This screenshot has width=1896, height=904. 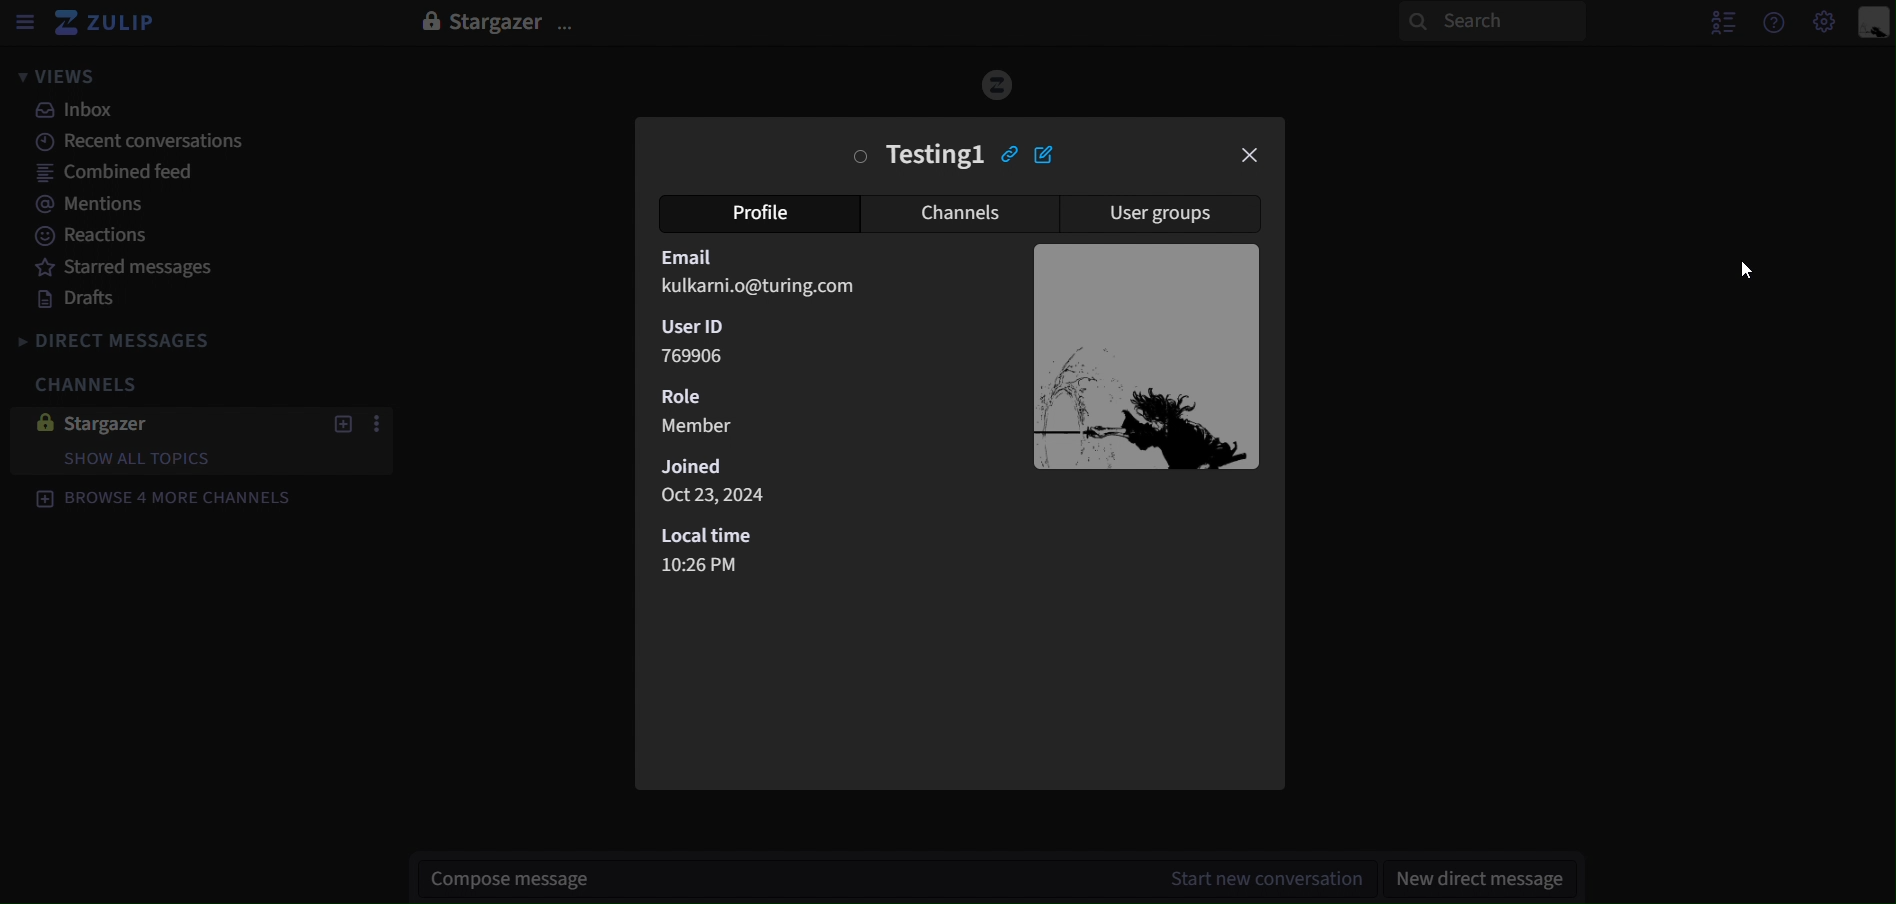 I want to click on combined feed, so click(x=132, y=175).